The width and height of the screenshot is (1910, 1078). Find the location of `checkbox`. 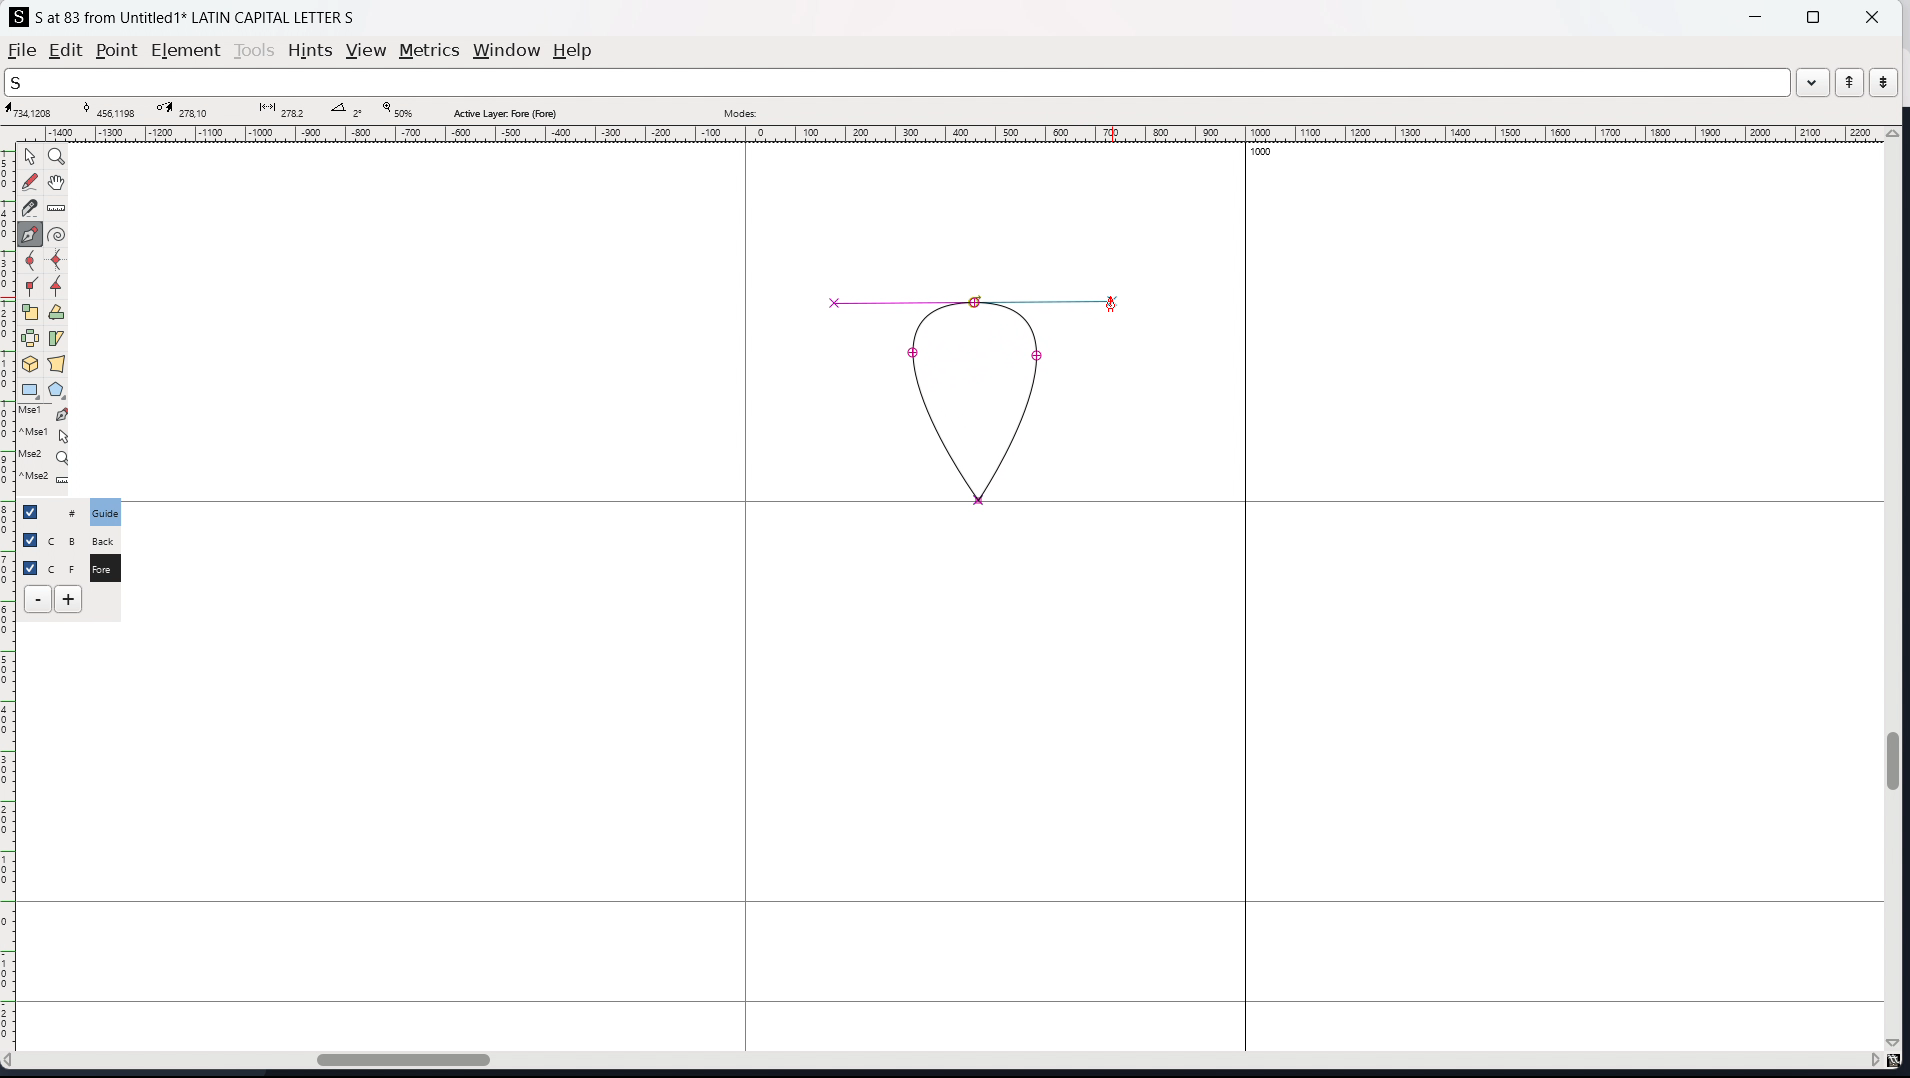

checkbox is located at coordinates (36, 511).